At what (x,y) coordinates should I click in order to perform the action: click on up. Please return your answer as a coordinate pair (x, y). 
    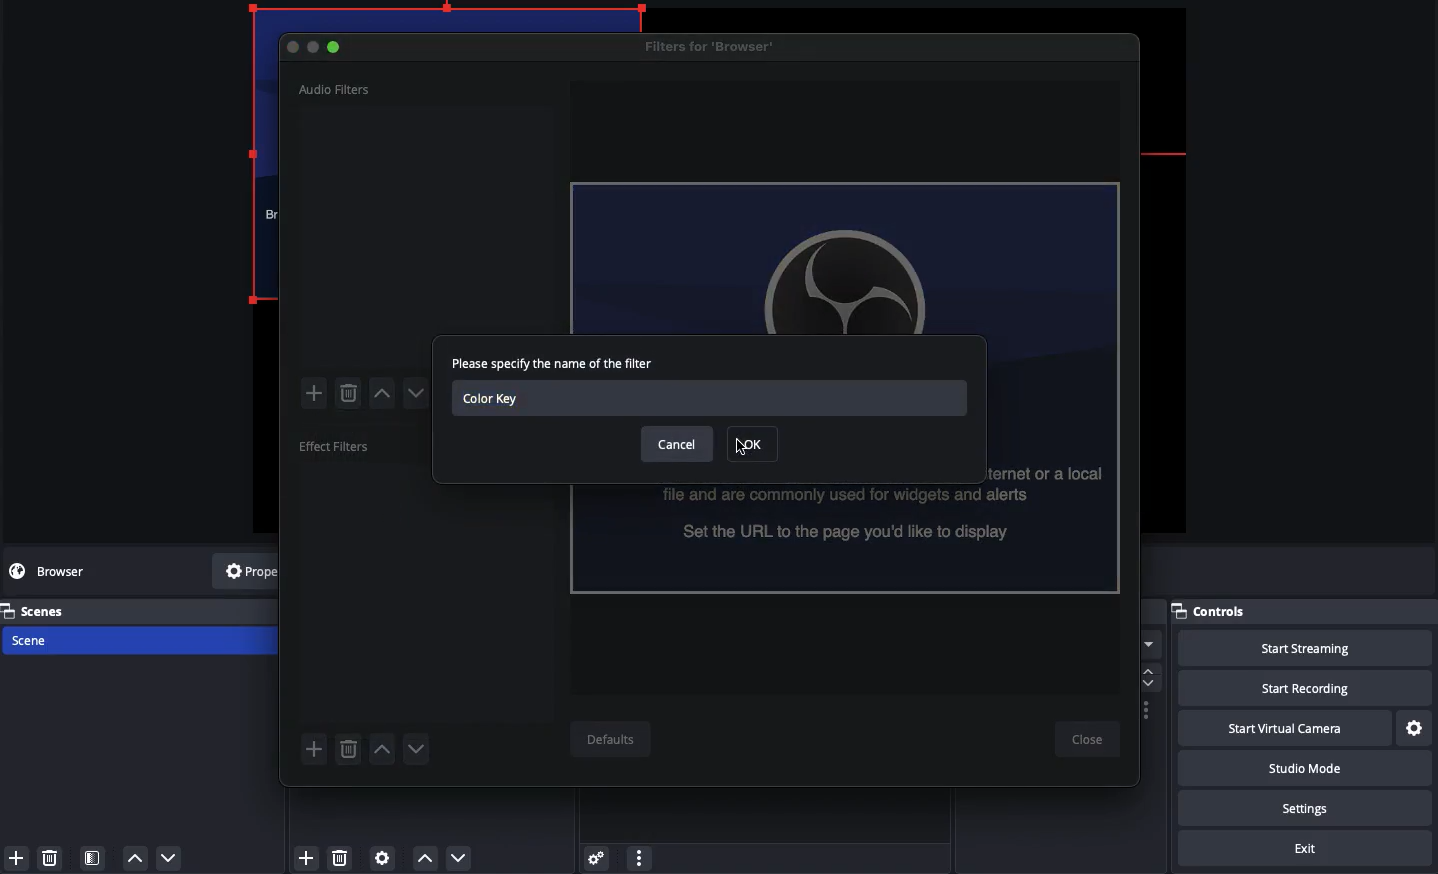
    Looking at the image, I should click on (135, 857).